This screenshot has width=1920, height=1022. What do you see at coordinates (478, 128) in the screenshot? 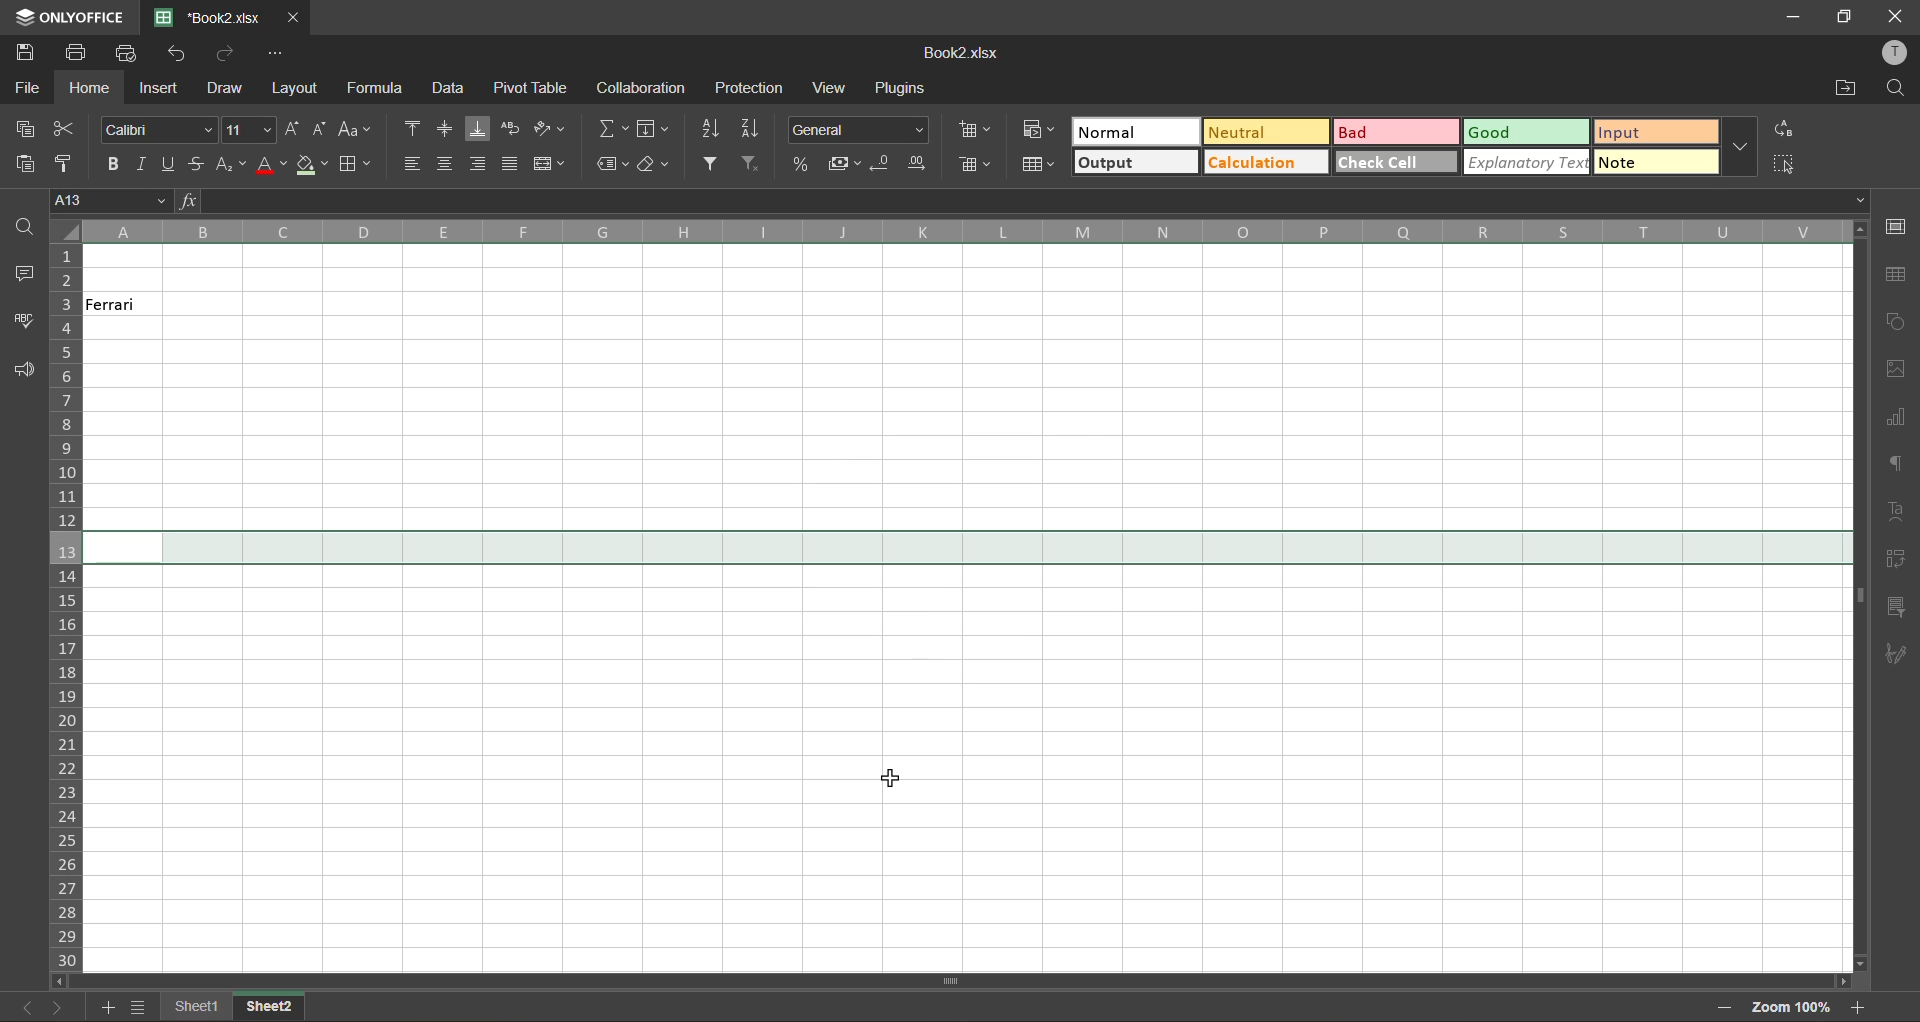
I see `align bottom` at bounding box center [478, 128].